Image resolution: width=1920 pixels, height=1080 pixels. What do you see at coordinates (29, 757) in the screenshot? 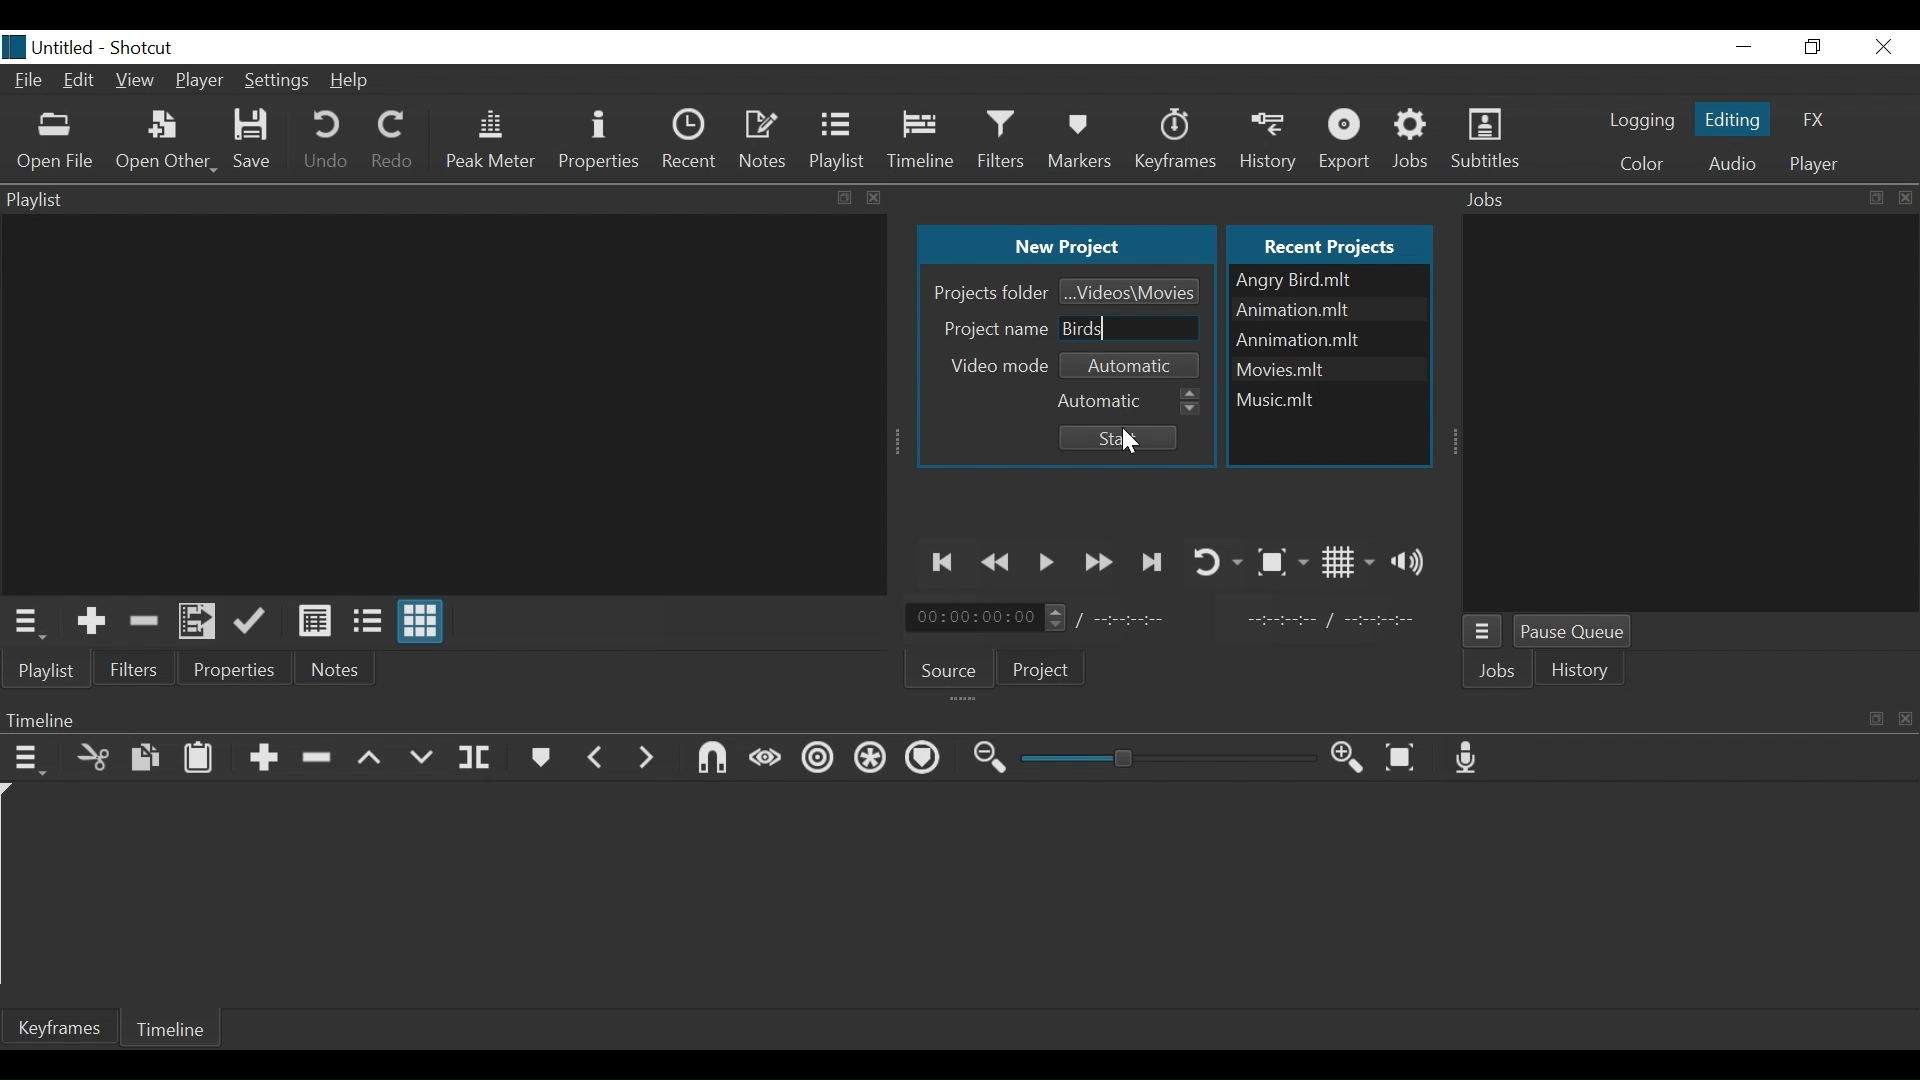
I see `Timeline Menu` at bounding box center [29, 757].